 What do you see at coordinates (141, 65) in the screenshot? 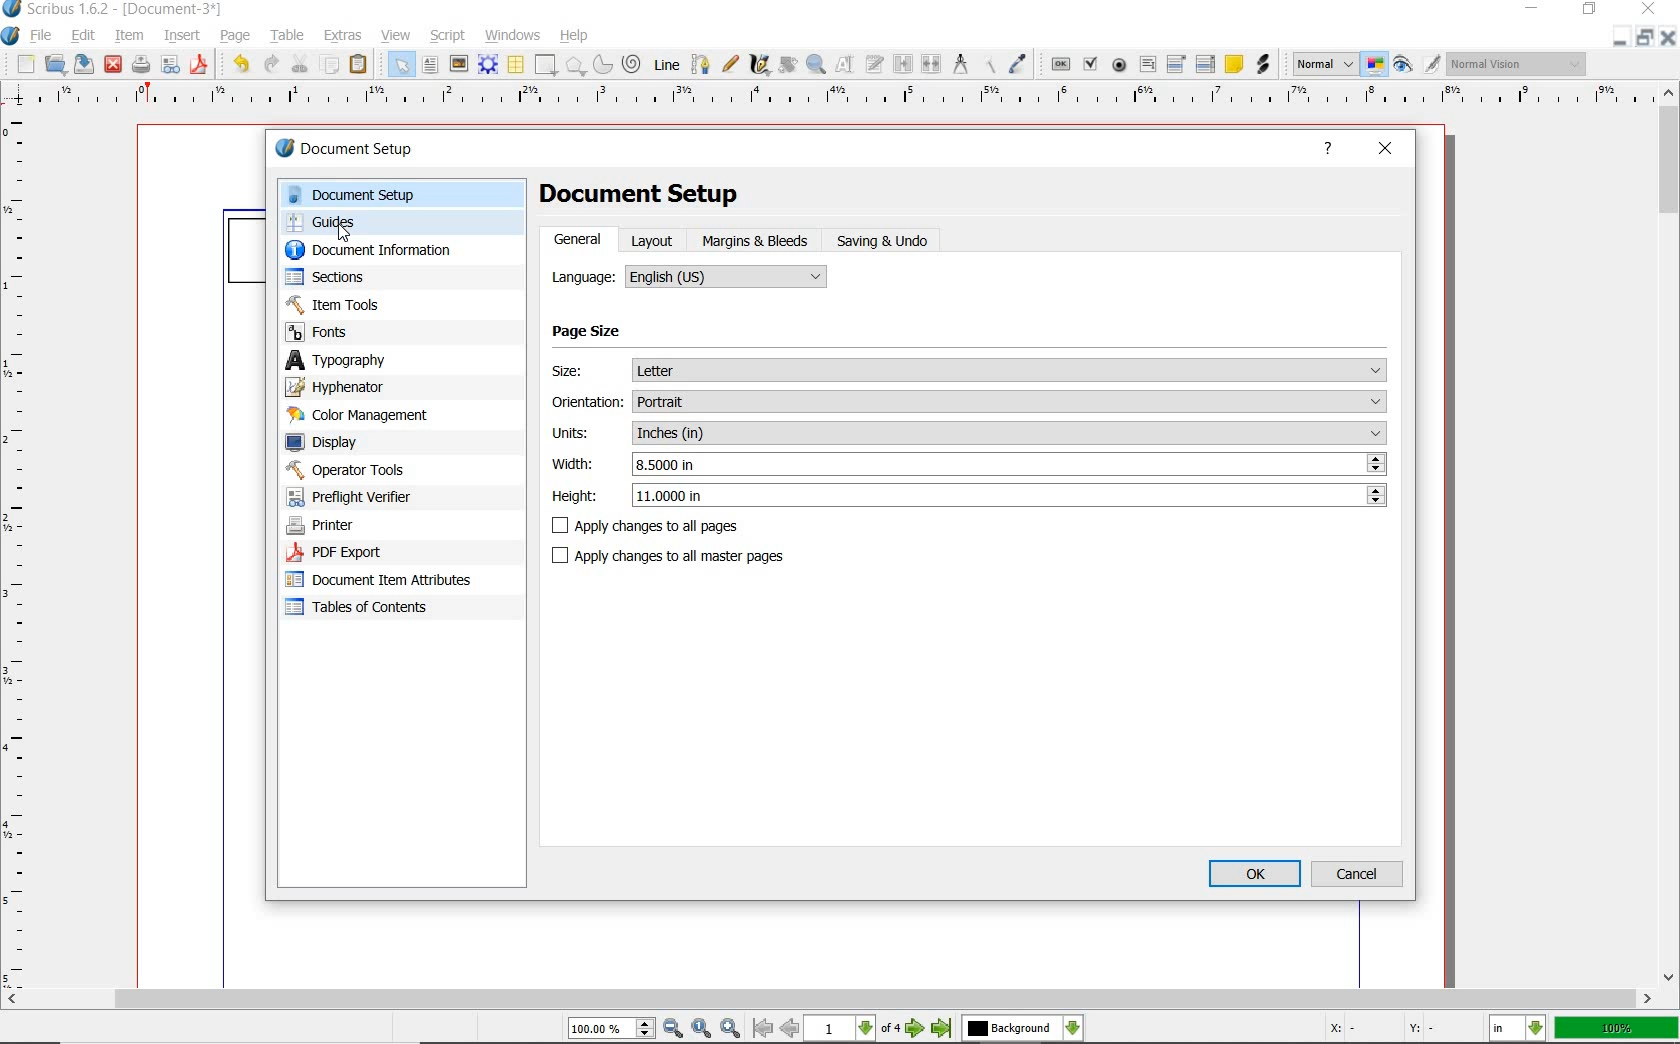
I see `print` at bounding box center [141, 65].